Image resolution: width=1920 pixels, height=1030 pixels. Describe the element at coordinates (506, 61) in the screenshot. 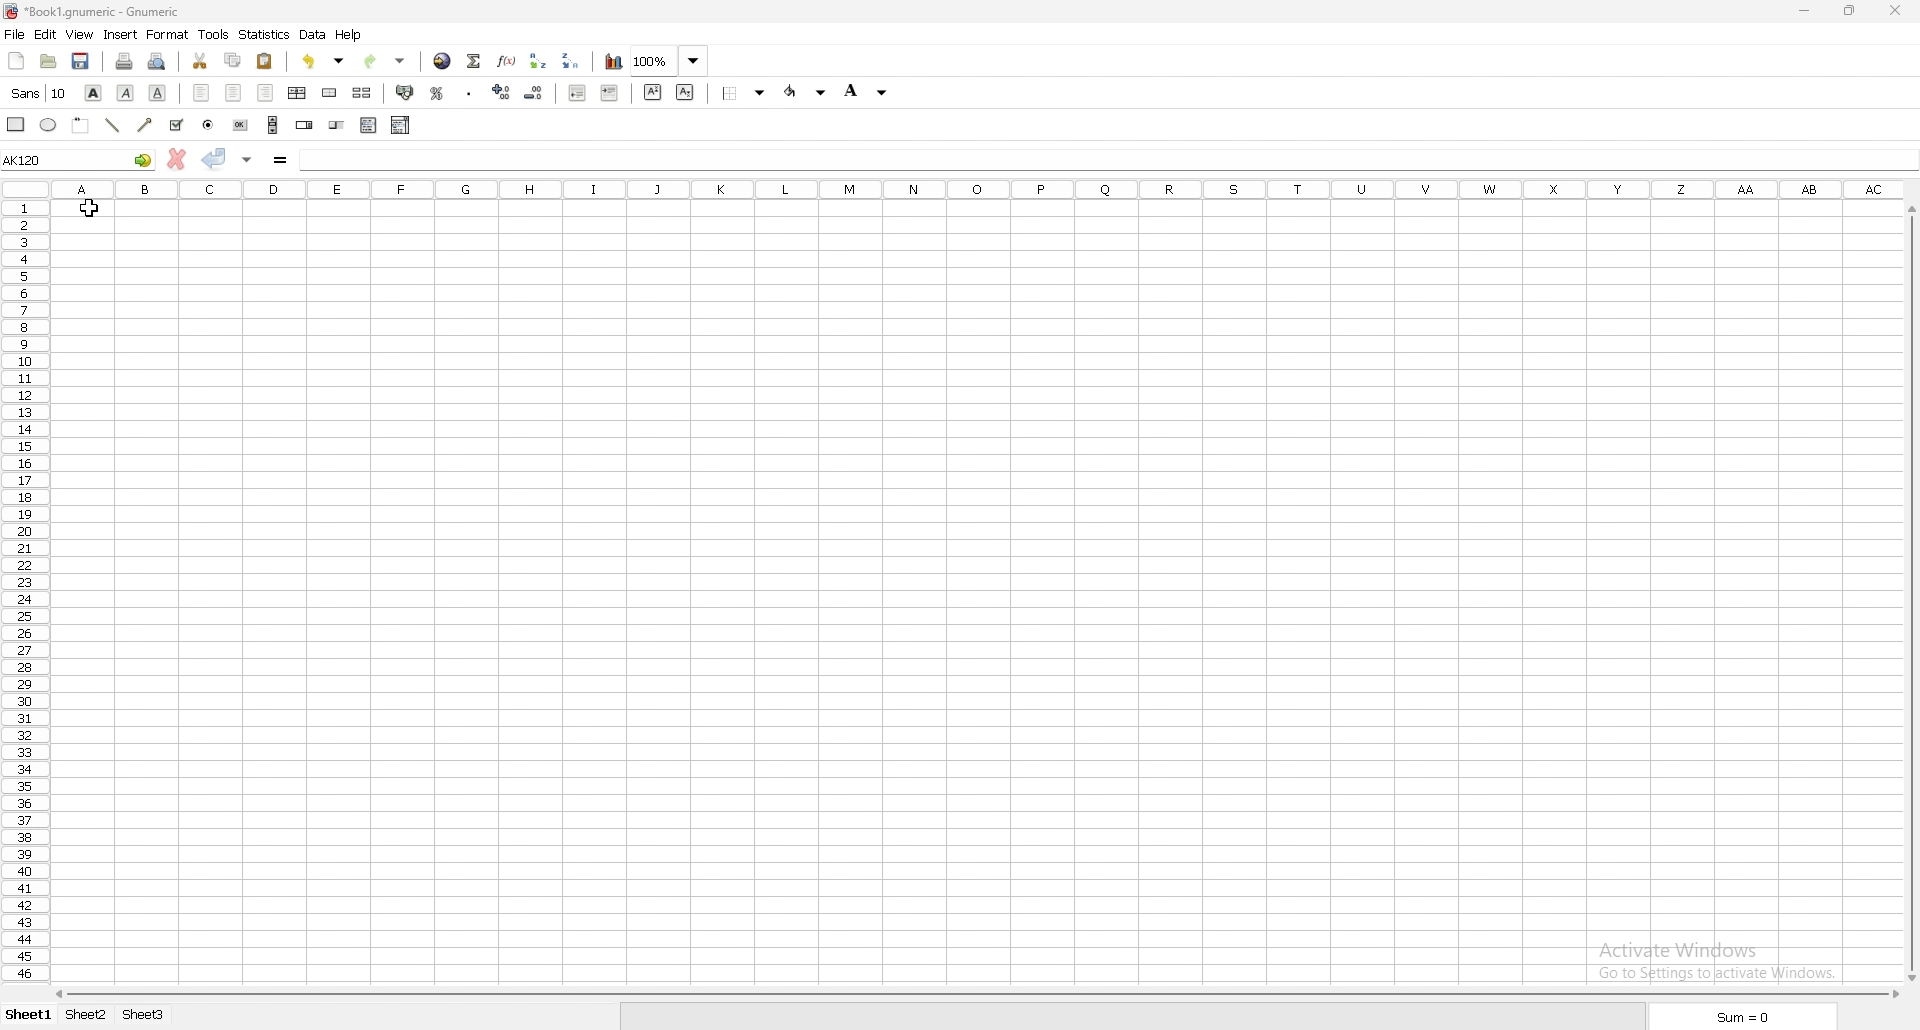

I see `function` at that location.